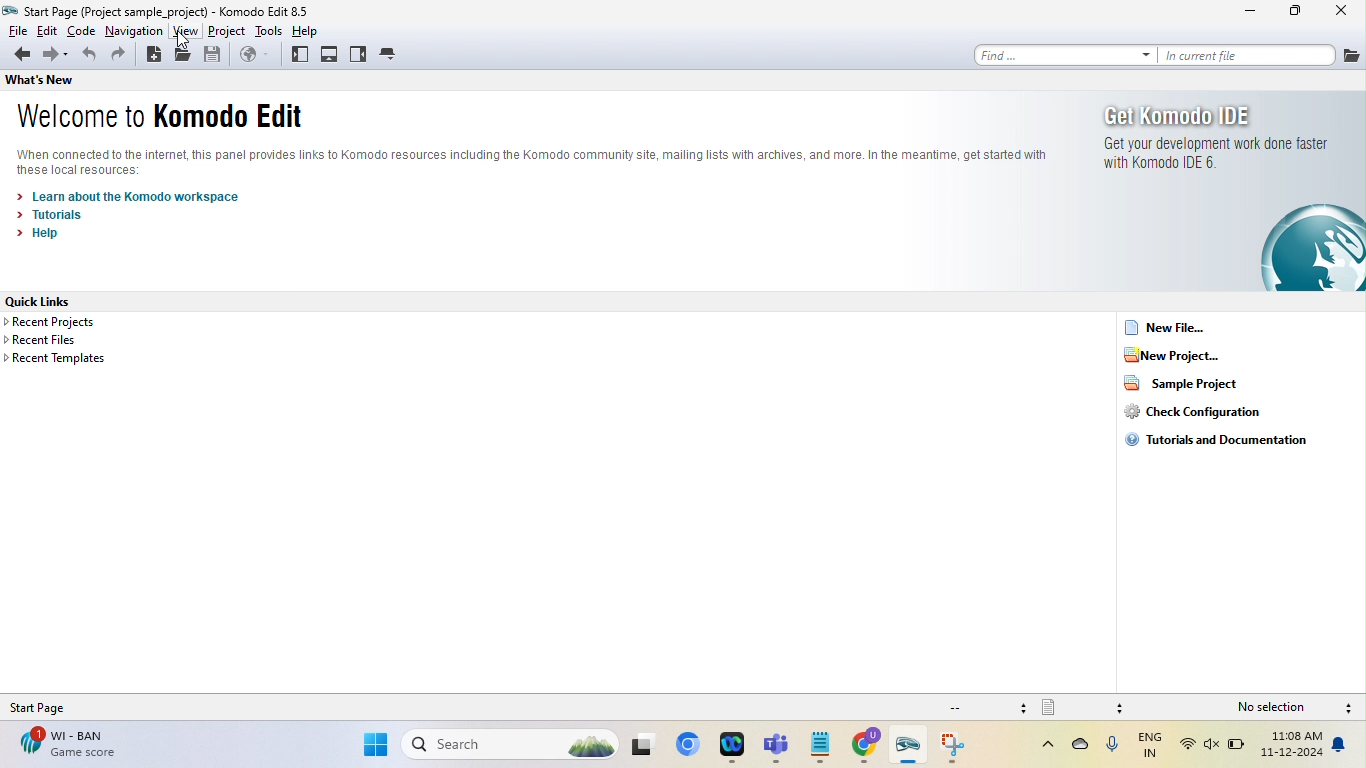 The image size is (1366, 768). What do you see at coordinates (1060, 54) in the screenshot?
I see `find` at bounding box center [1060, 54].